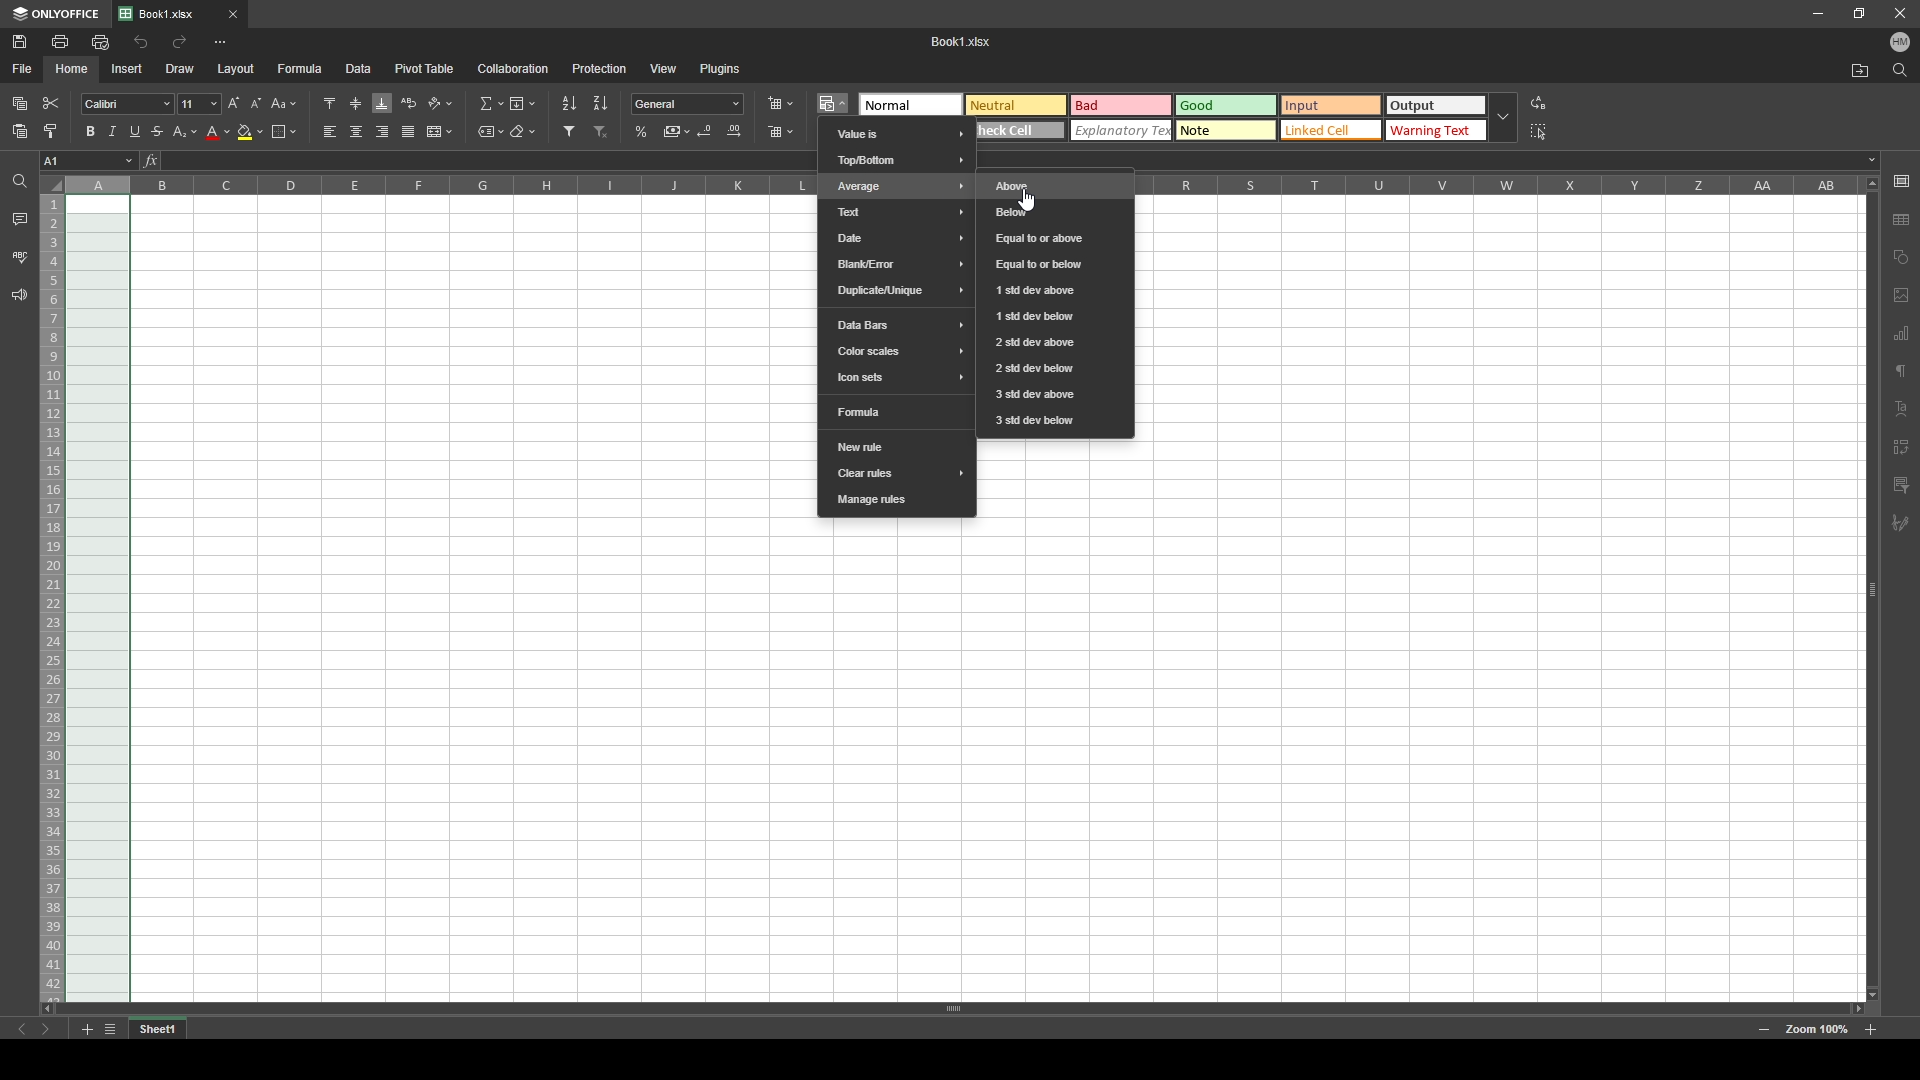 The width and height of the screenshot is (1920, 1080). Describe the element at coordinates (780, 104) in the screenshot. I see `insert cells` at that location.